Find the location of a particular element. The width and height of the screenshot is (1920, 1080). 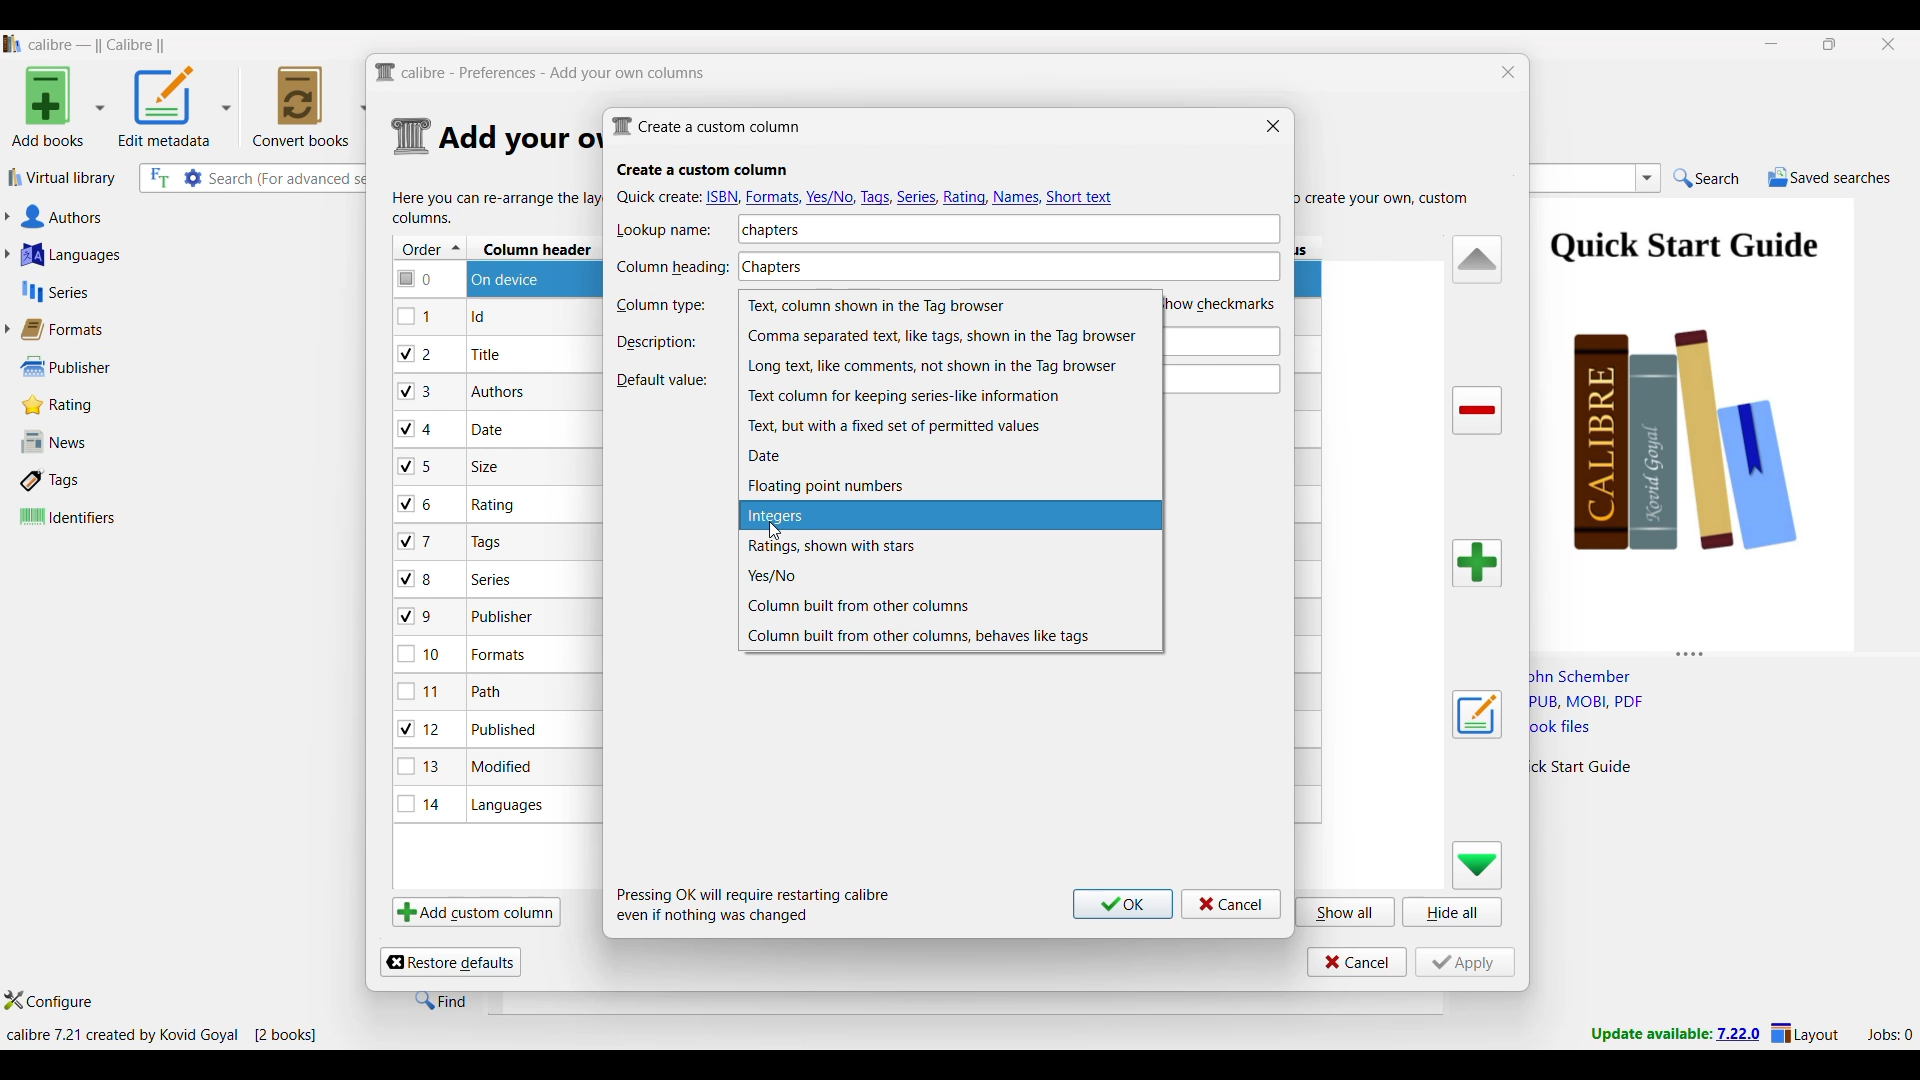

Window name is located at coordinates (706, 126).